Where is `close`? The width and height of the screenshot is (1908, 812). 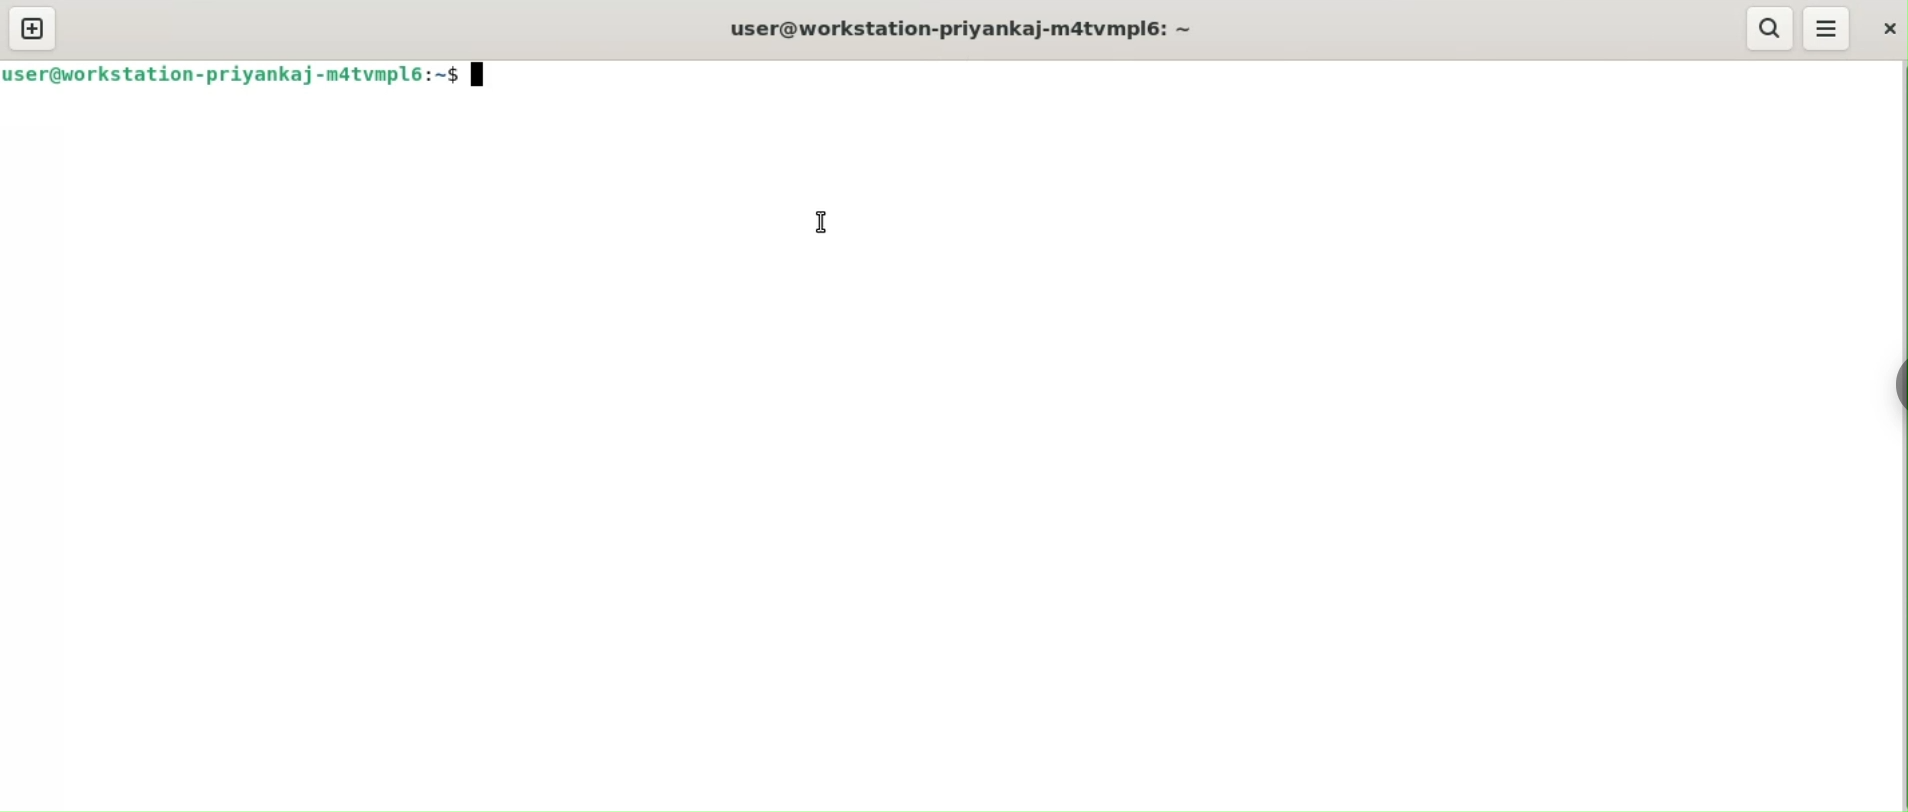
close is located at coordinates (1884, 31).